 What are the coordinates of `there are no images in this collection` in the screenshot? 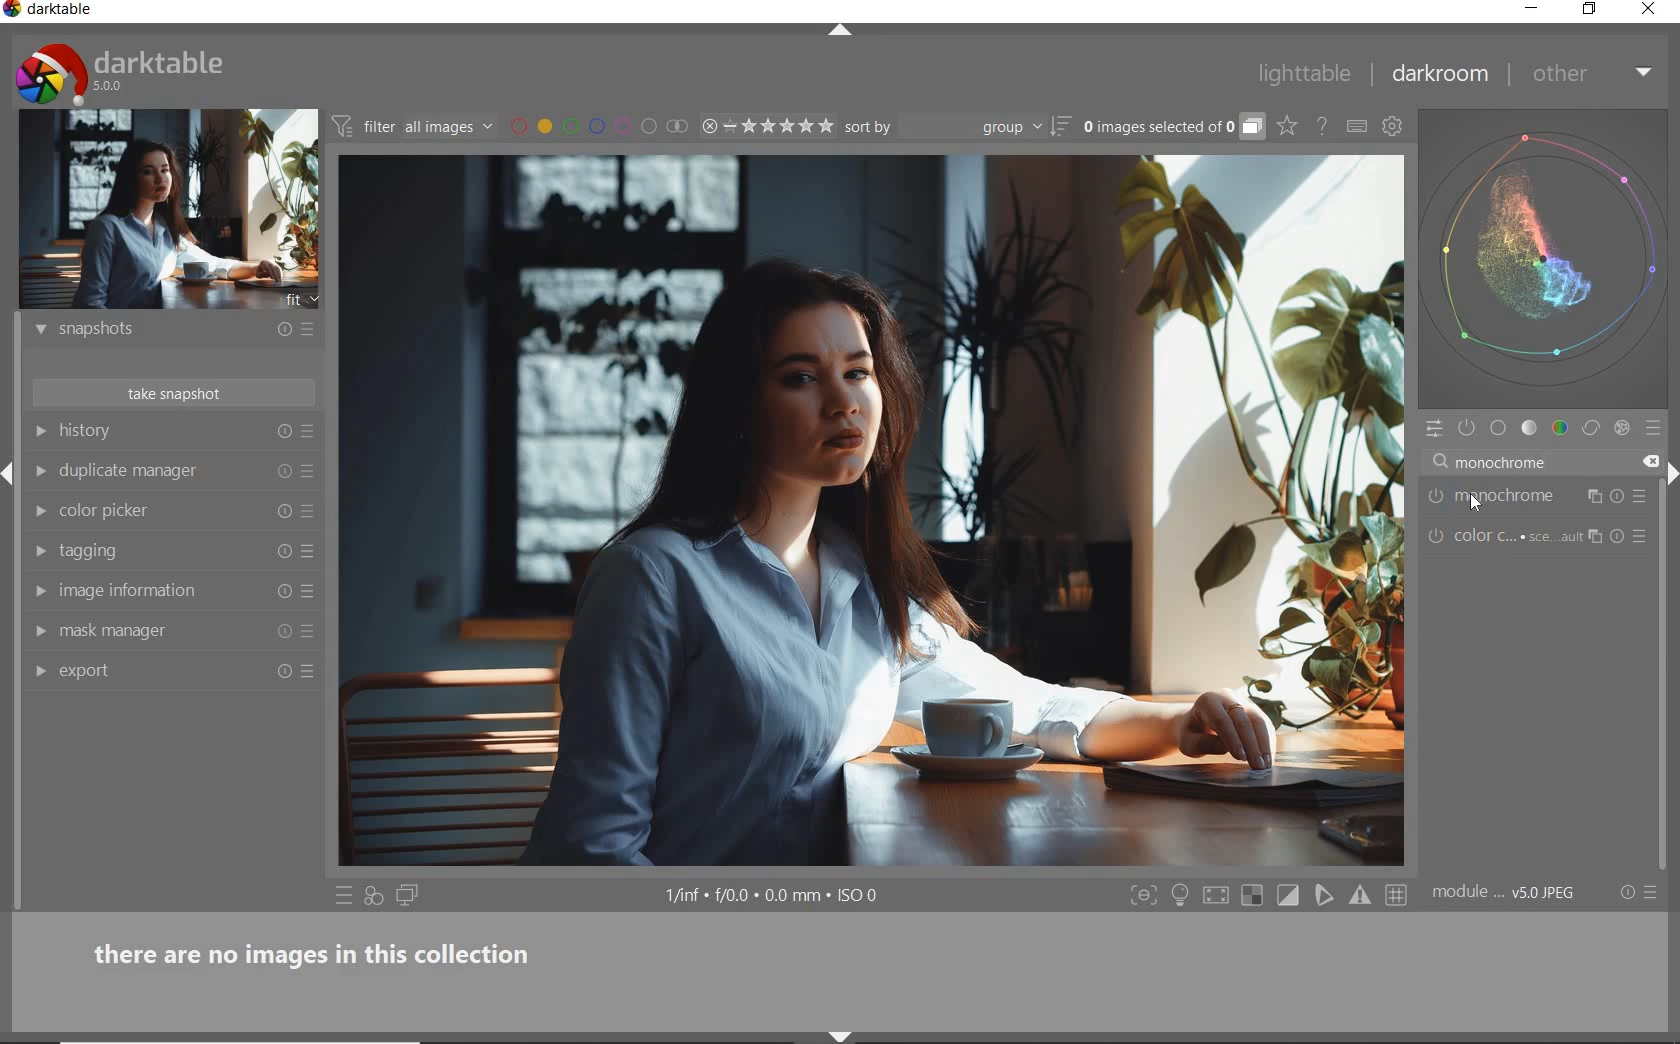 It's located at (323, 951).